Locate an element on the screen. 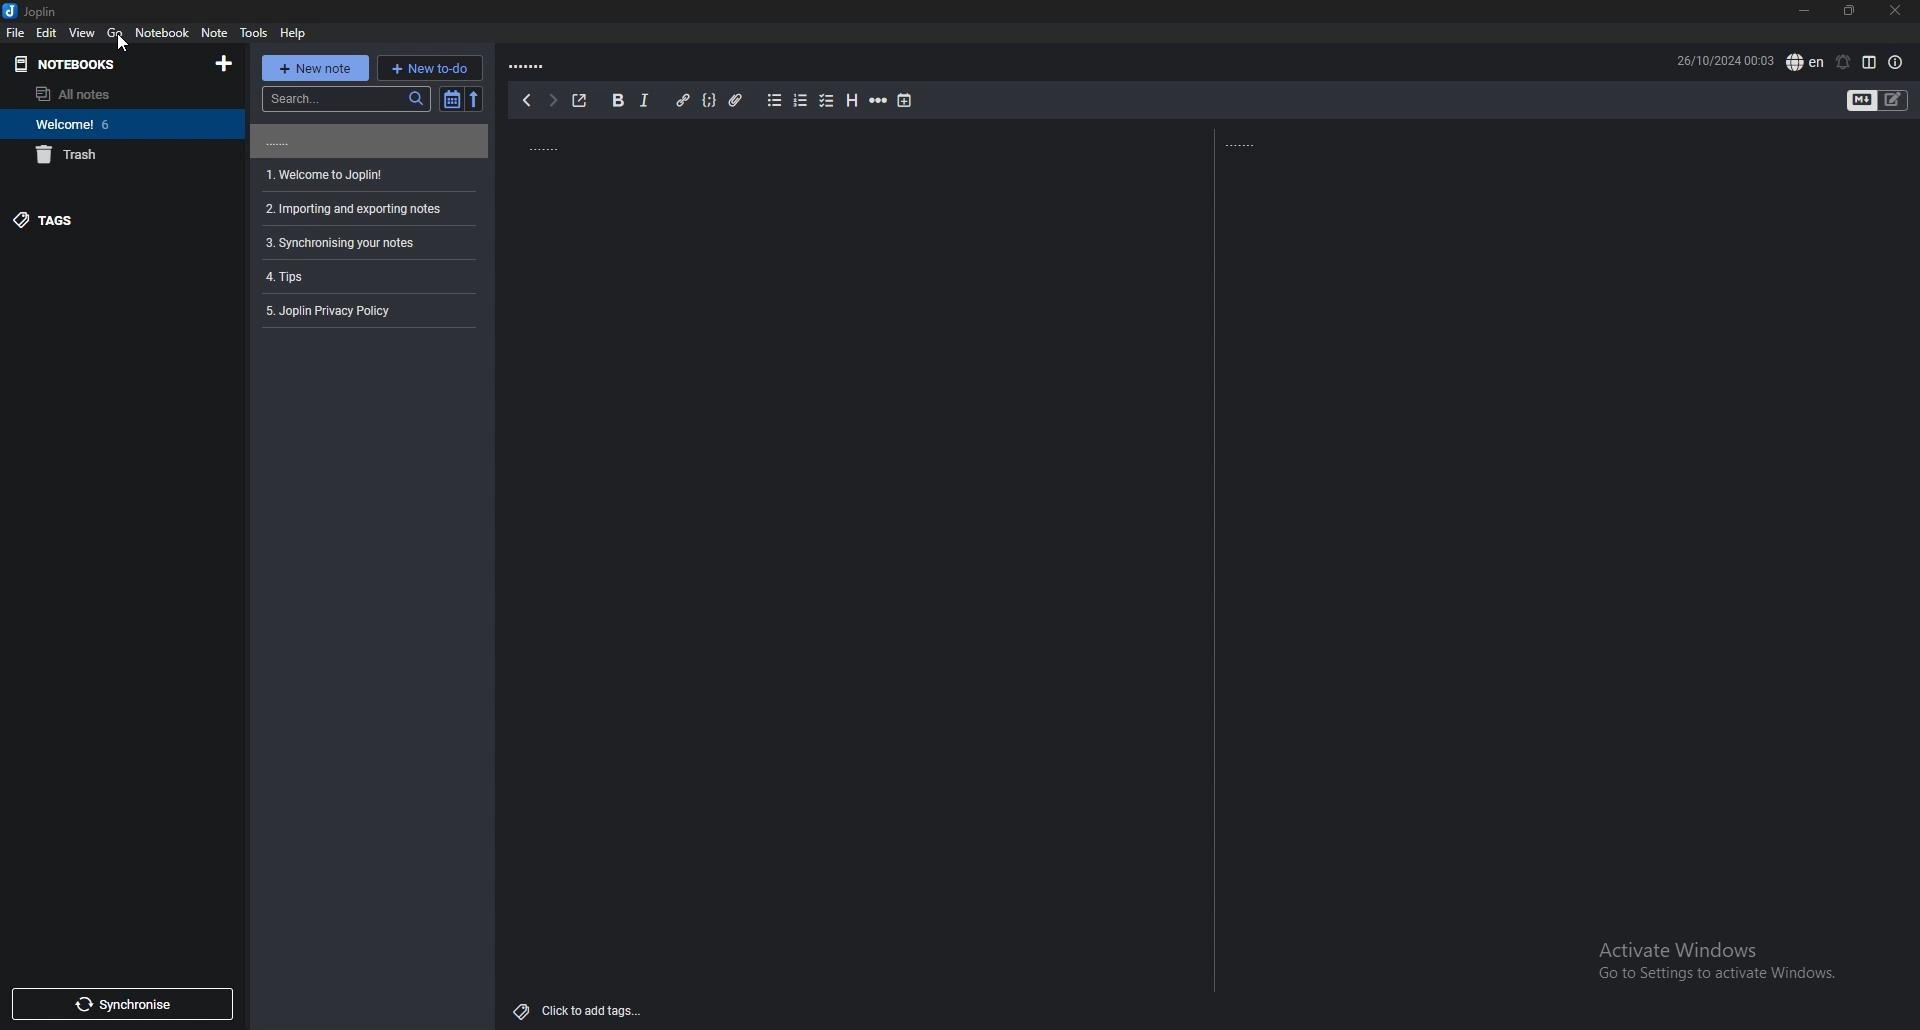  note 3 is located at coordinates (366, 209).